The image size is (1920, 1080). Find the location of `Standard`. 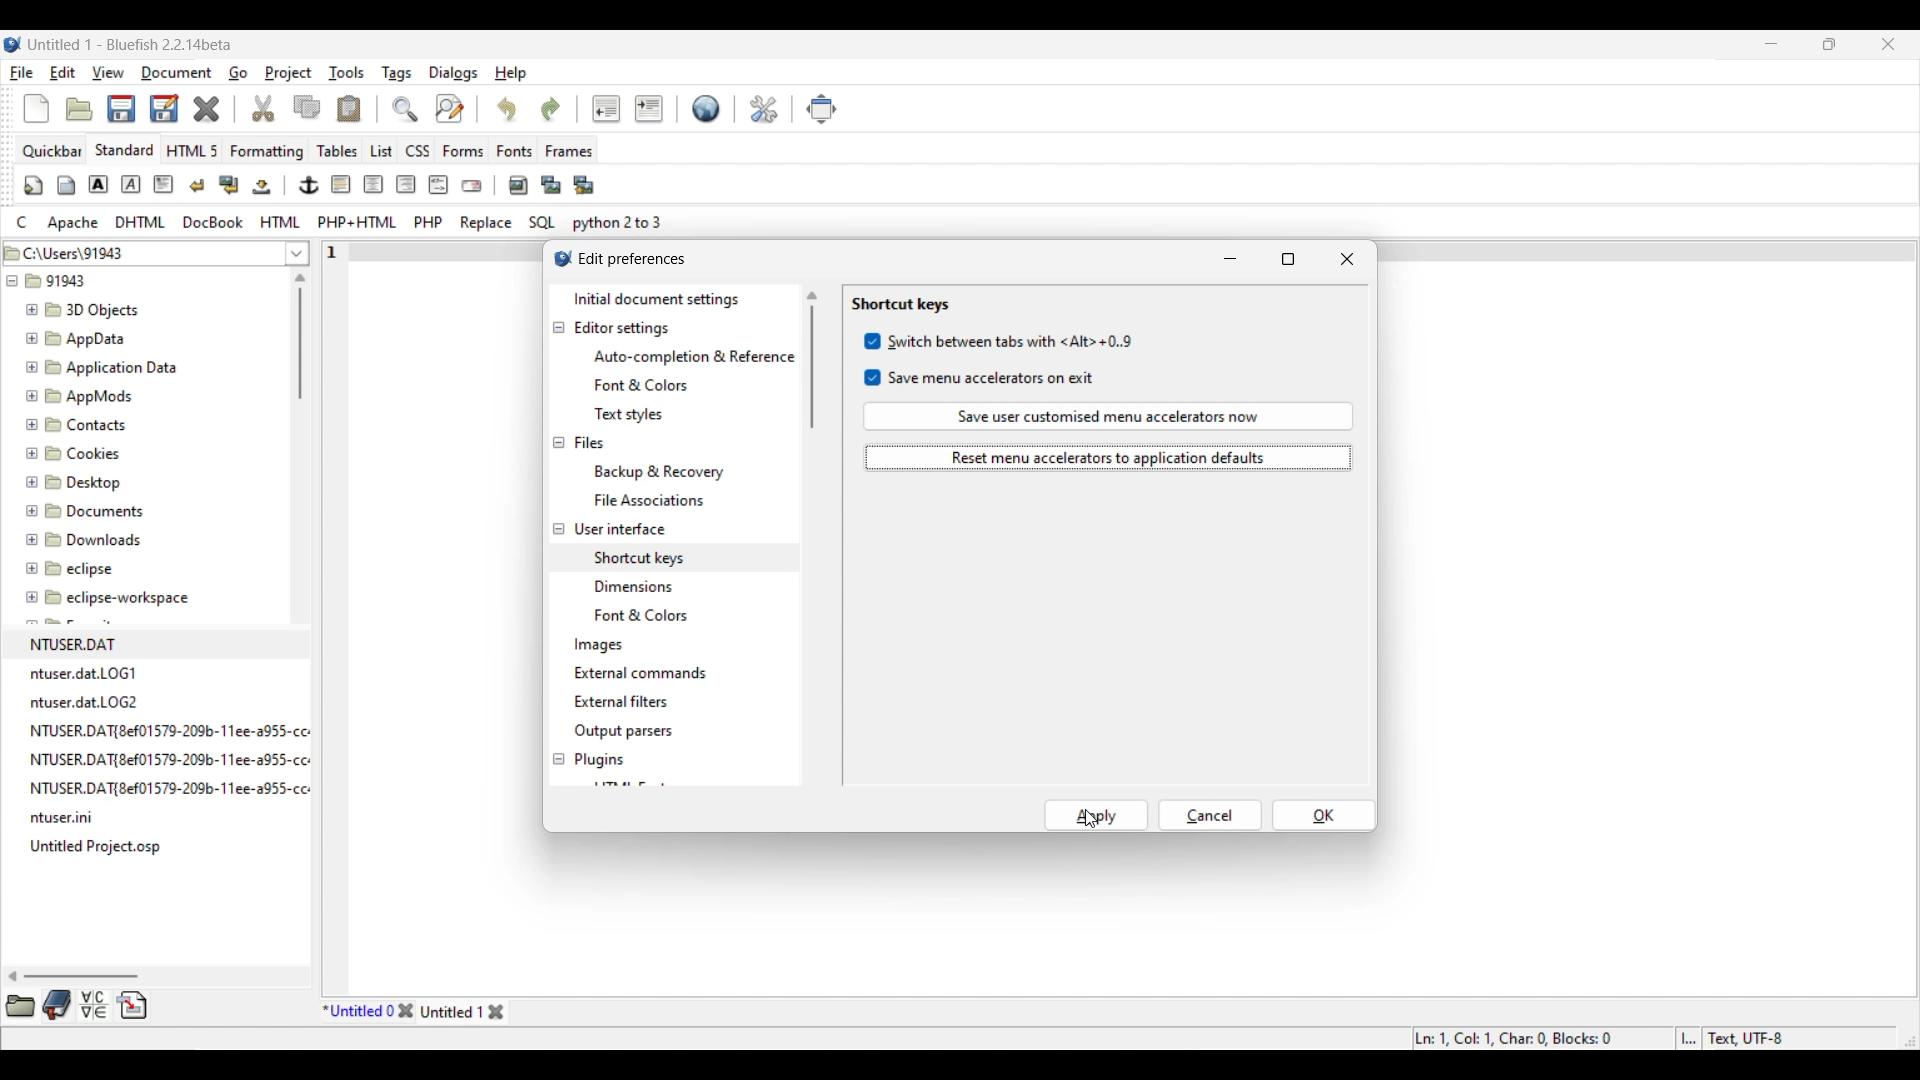

Standard is located at coordinates (124, 149).